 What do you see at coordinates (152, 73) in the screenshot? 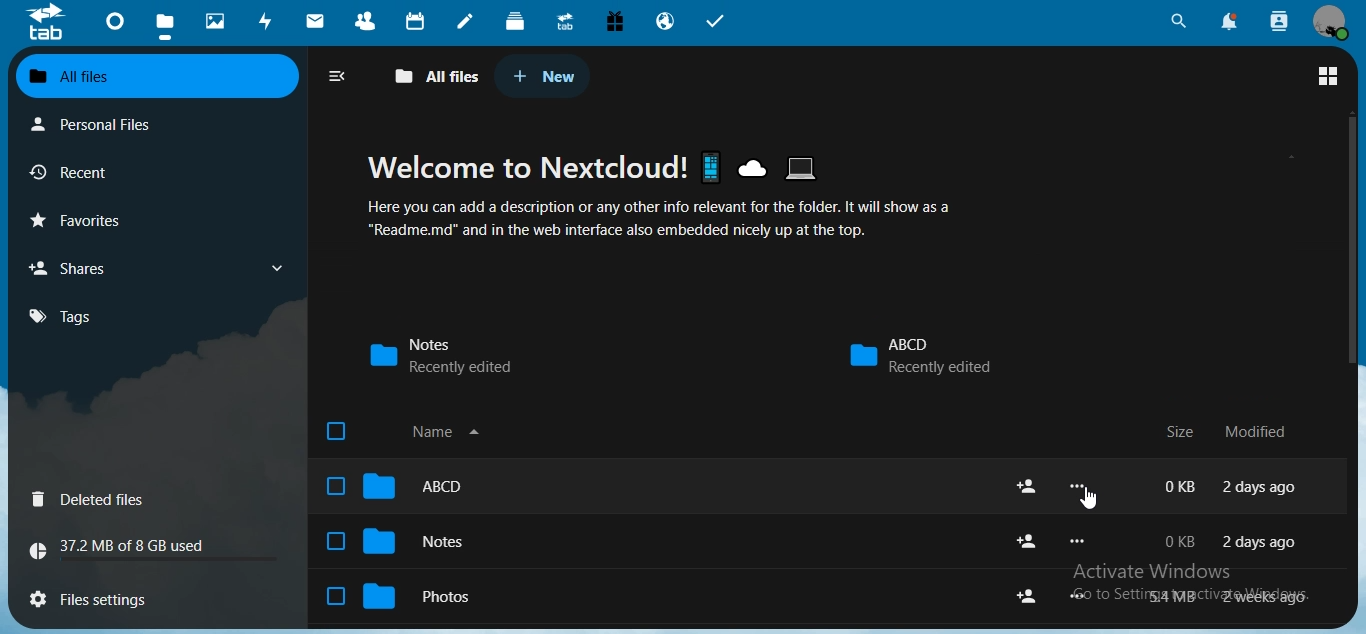
I see `all files` at bounding box center [152, 73].